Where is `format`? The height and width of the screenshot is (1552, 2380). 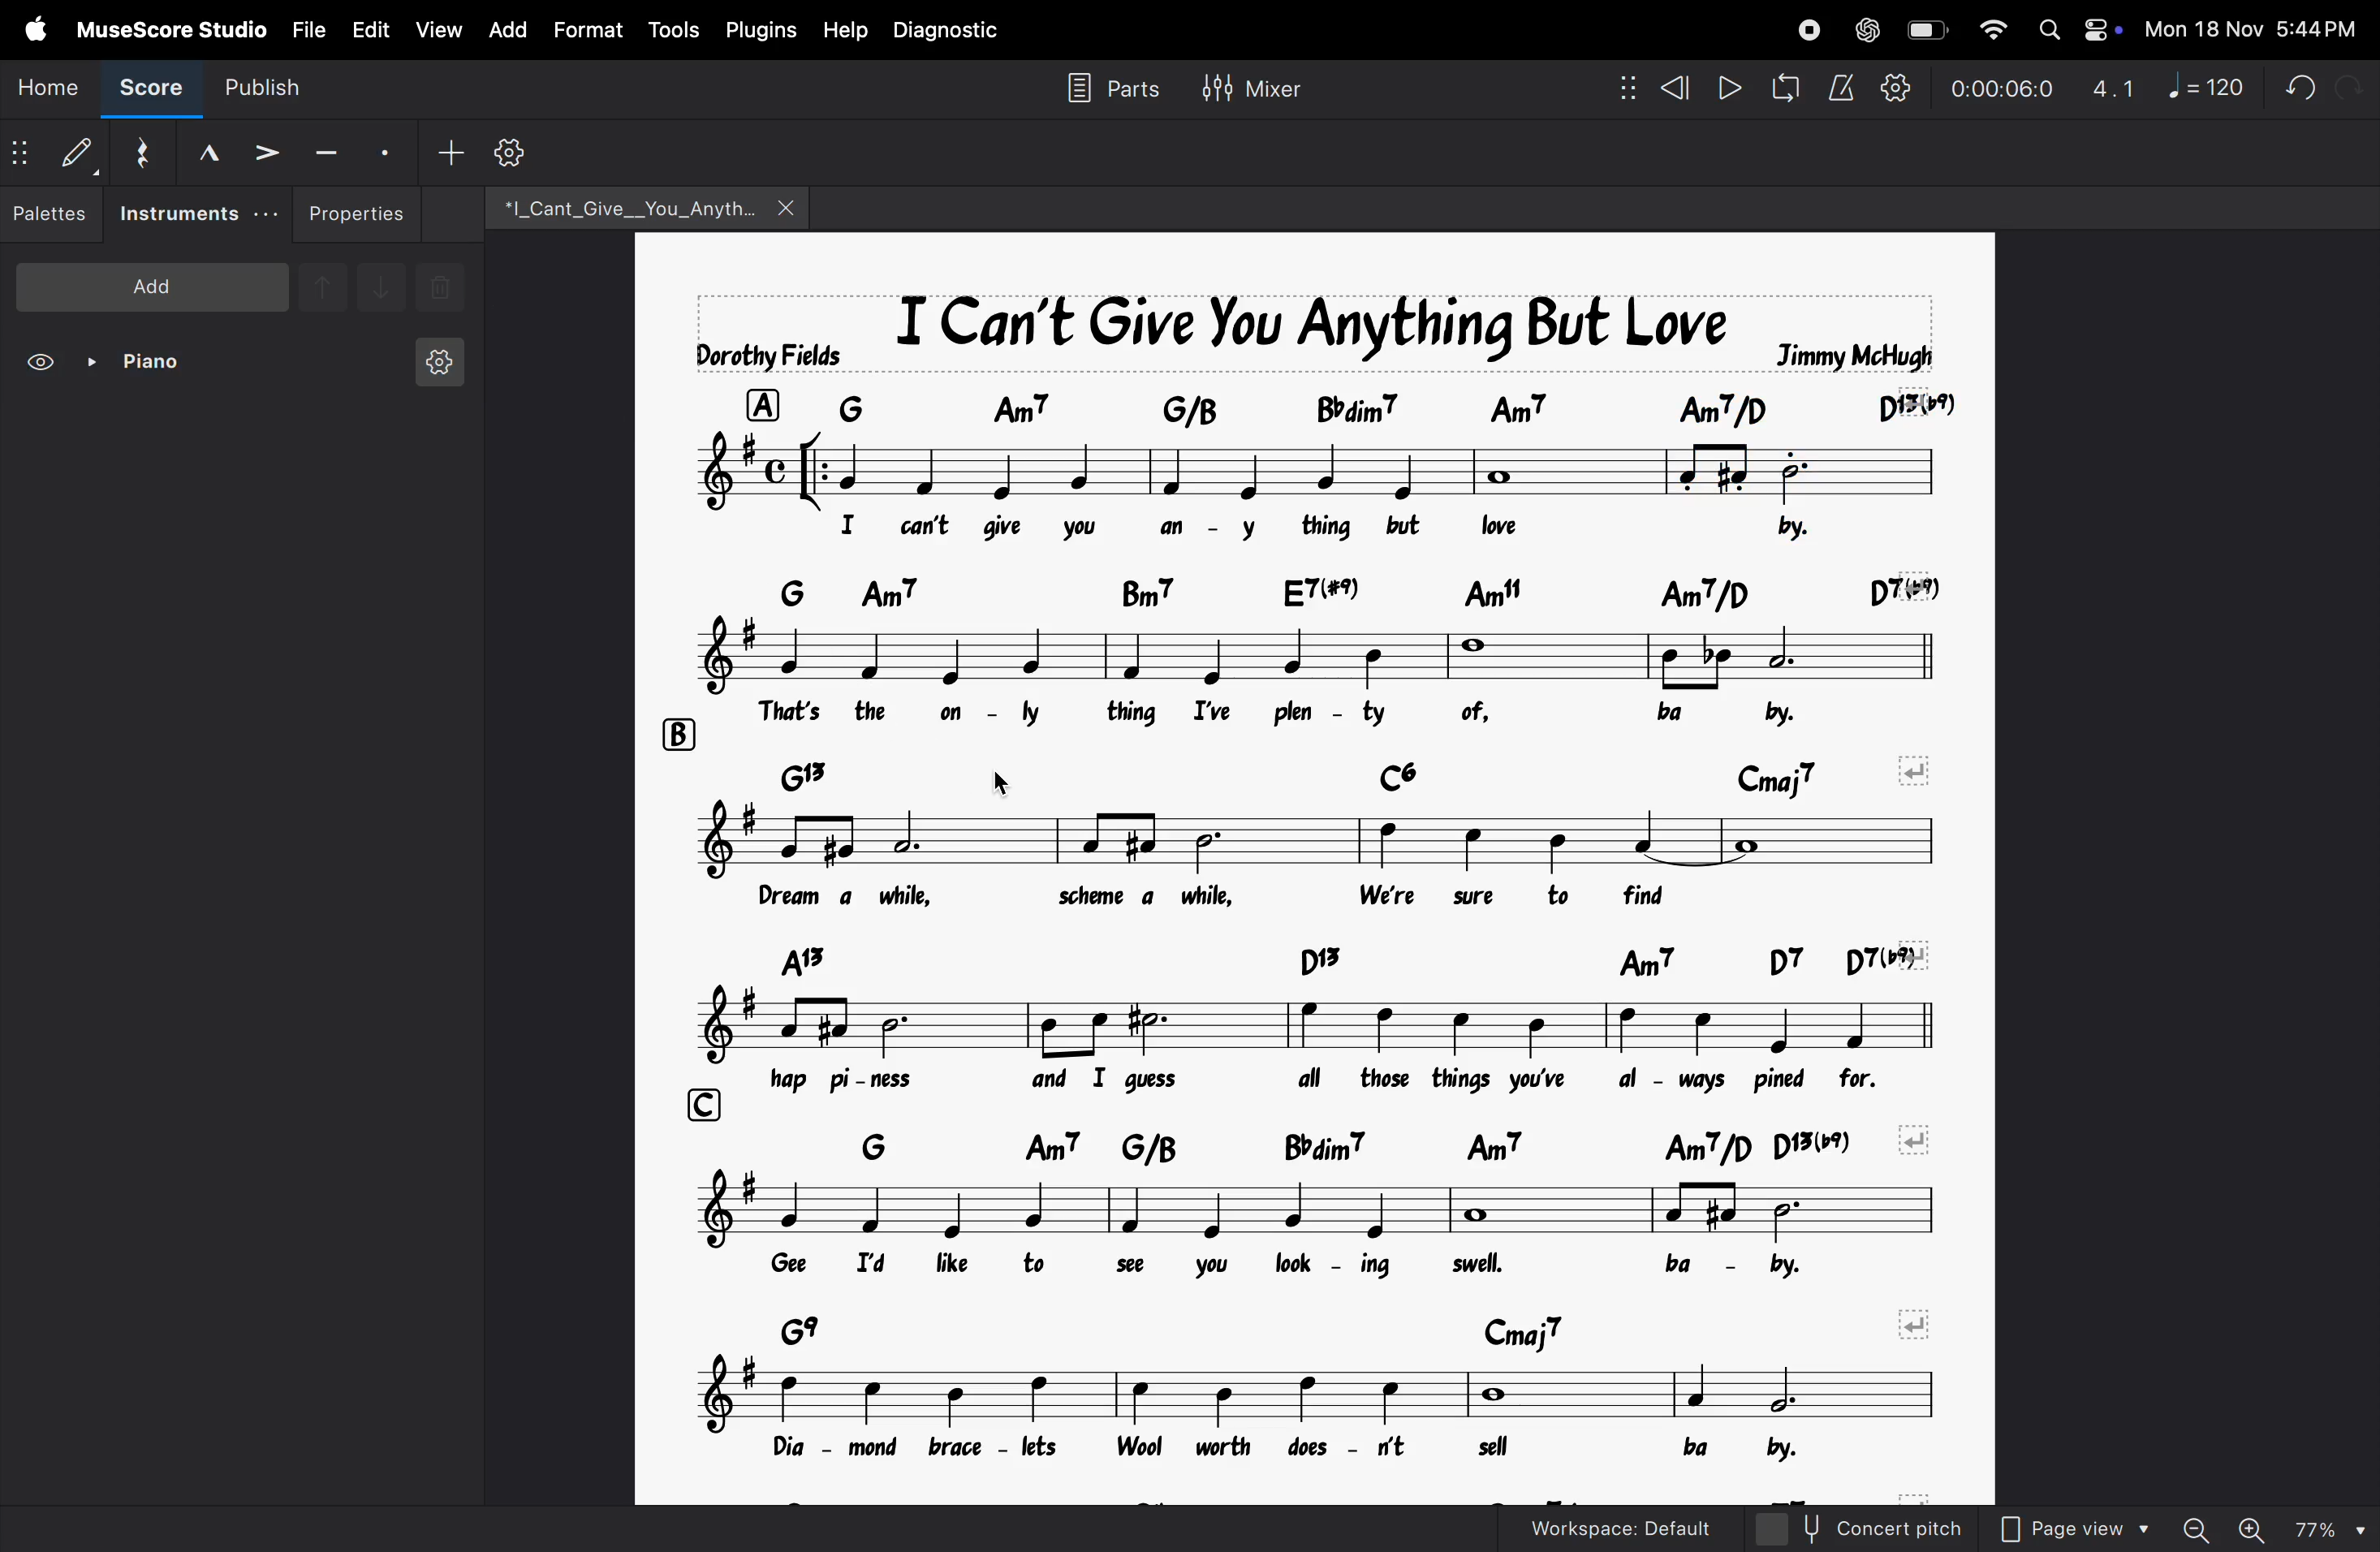
format is located at coordinates (591, 30).